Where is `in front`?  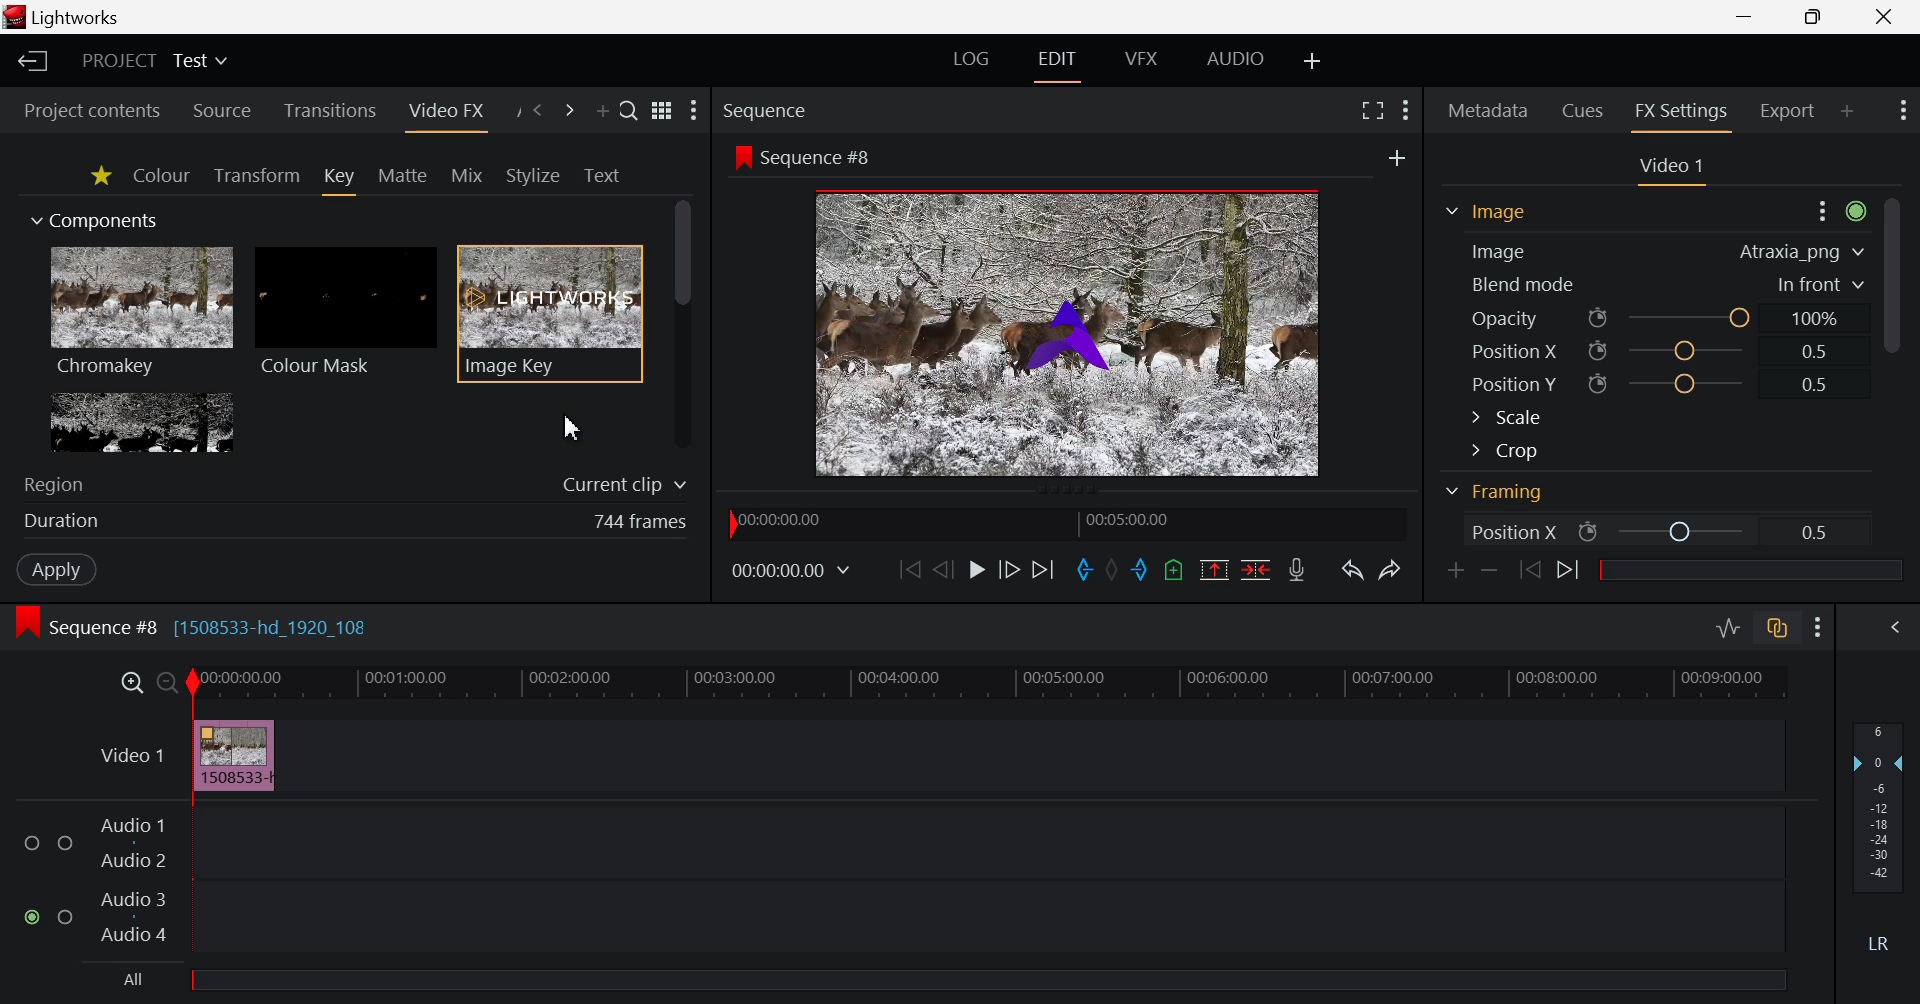 in front is located at coordinates (1821, 283).